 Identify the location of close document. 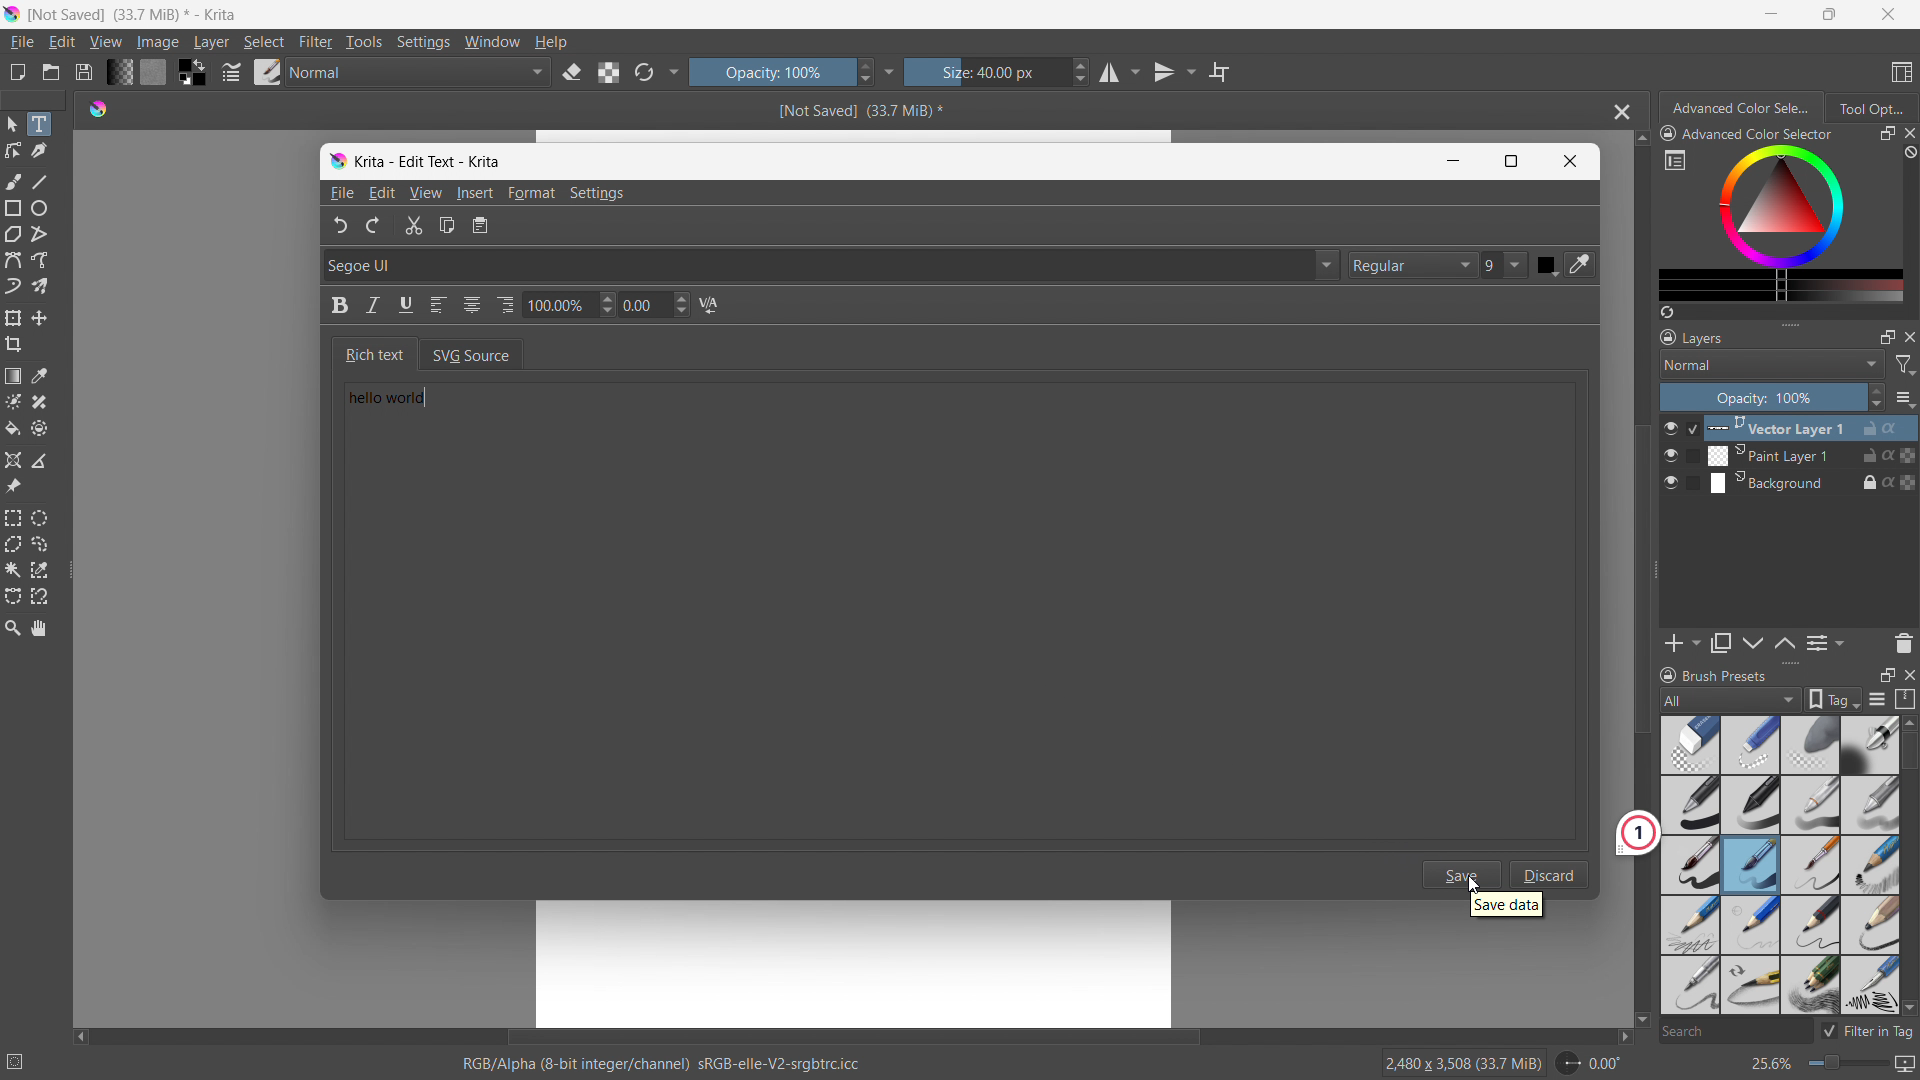
(1617, 112).